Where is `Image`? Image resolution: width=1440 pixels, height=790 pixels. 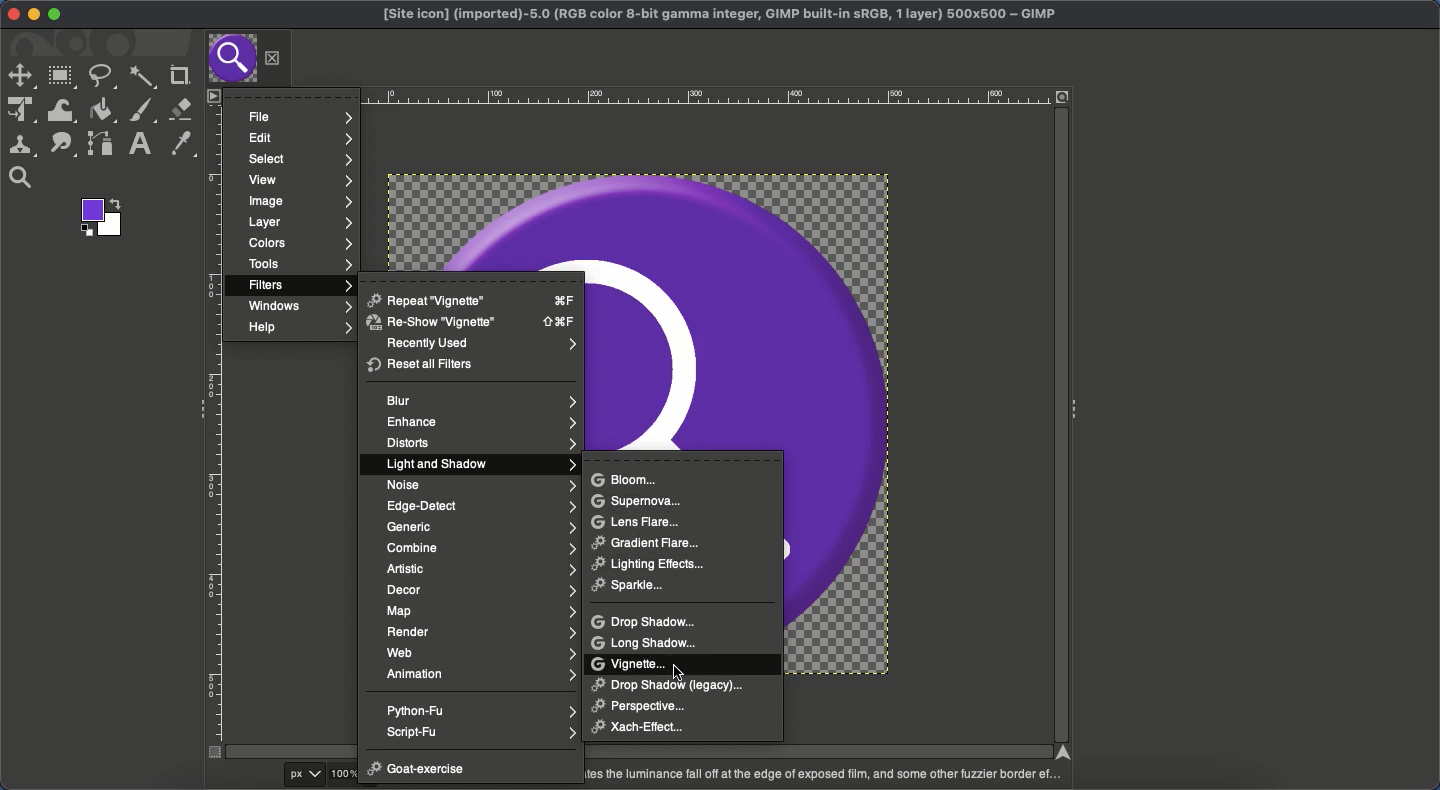 Image is located at coordinates (859, 422).